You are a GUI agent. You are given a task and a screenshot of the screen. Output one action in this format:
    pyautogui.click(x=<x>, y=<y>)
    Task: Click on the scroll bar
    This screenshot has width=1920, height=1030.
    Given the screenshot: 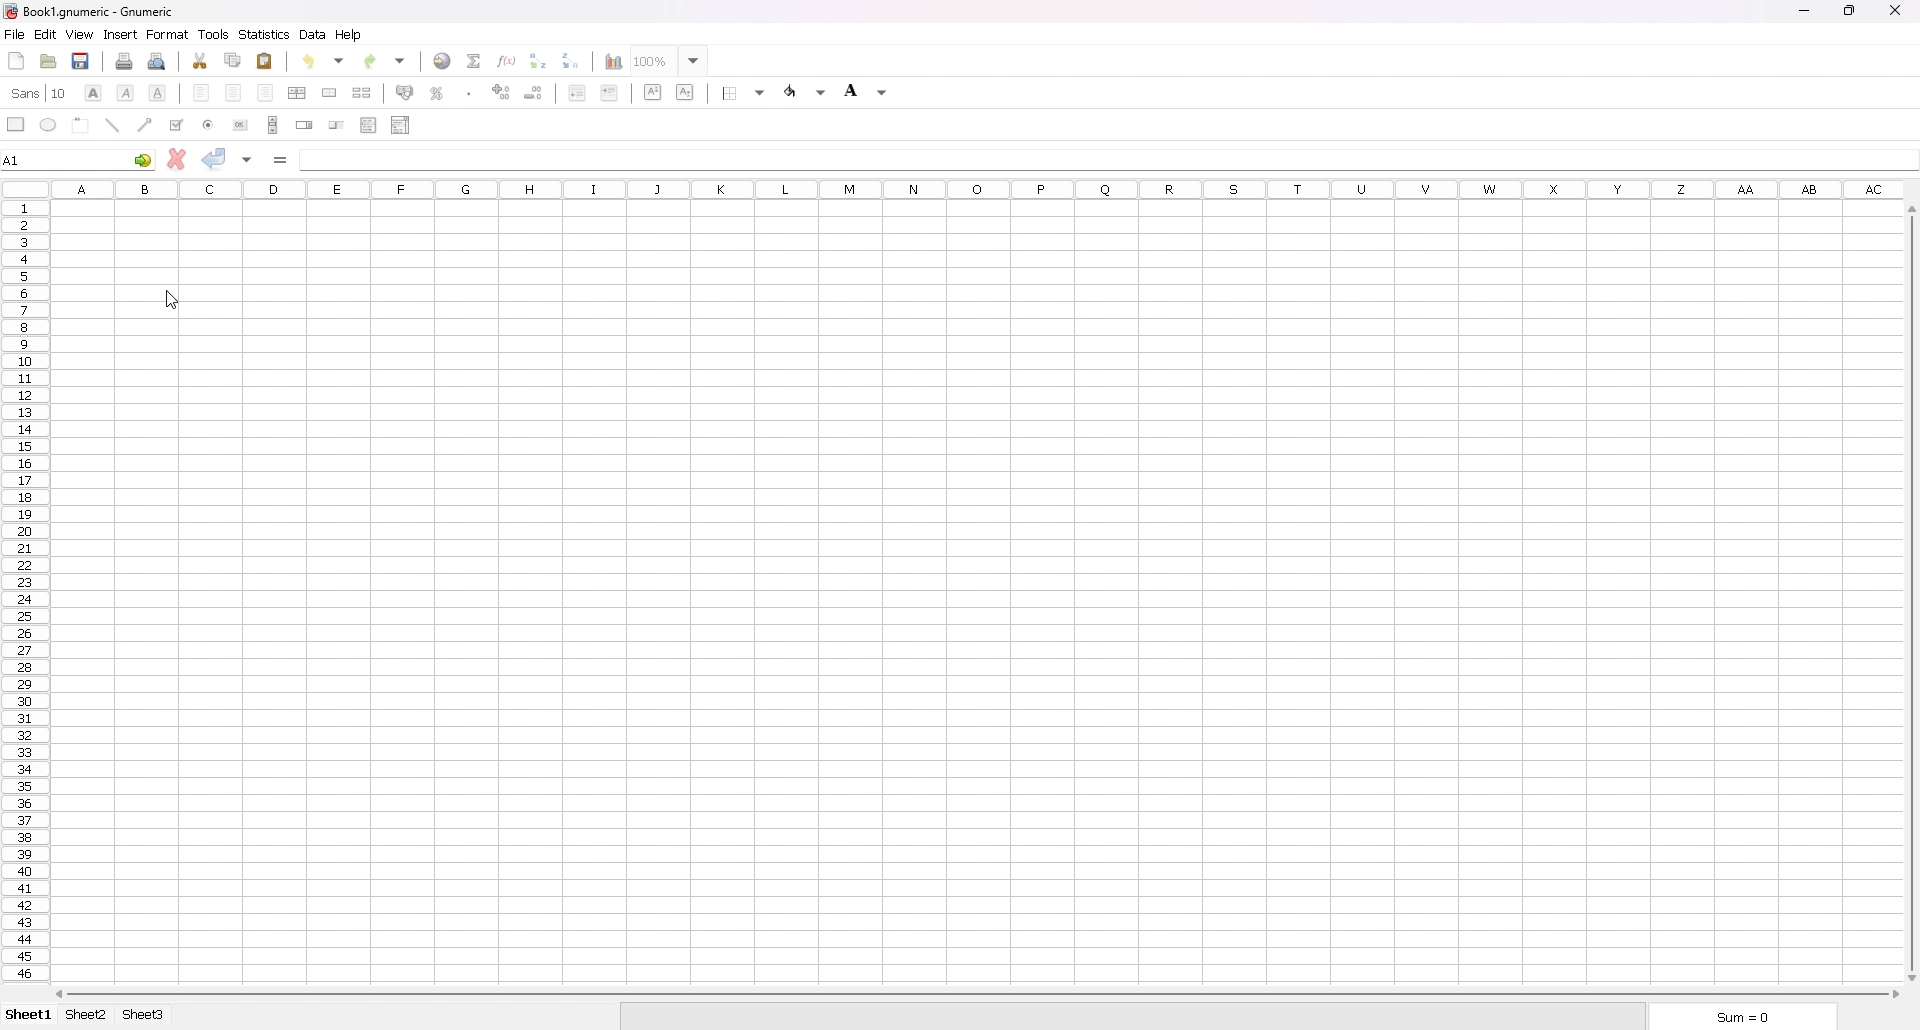 What is the action you would take?
    pyautogui.click(x=274, y=123)
    